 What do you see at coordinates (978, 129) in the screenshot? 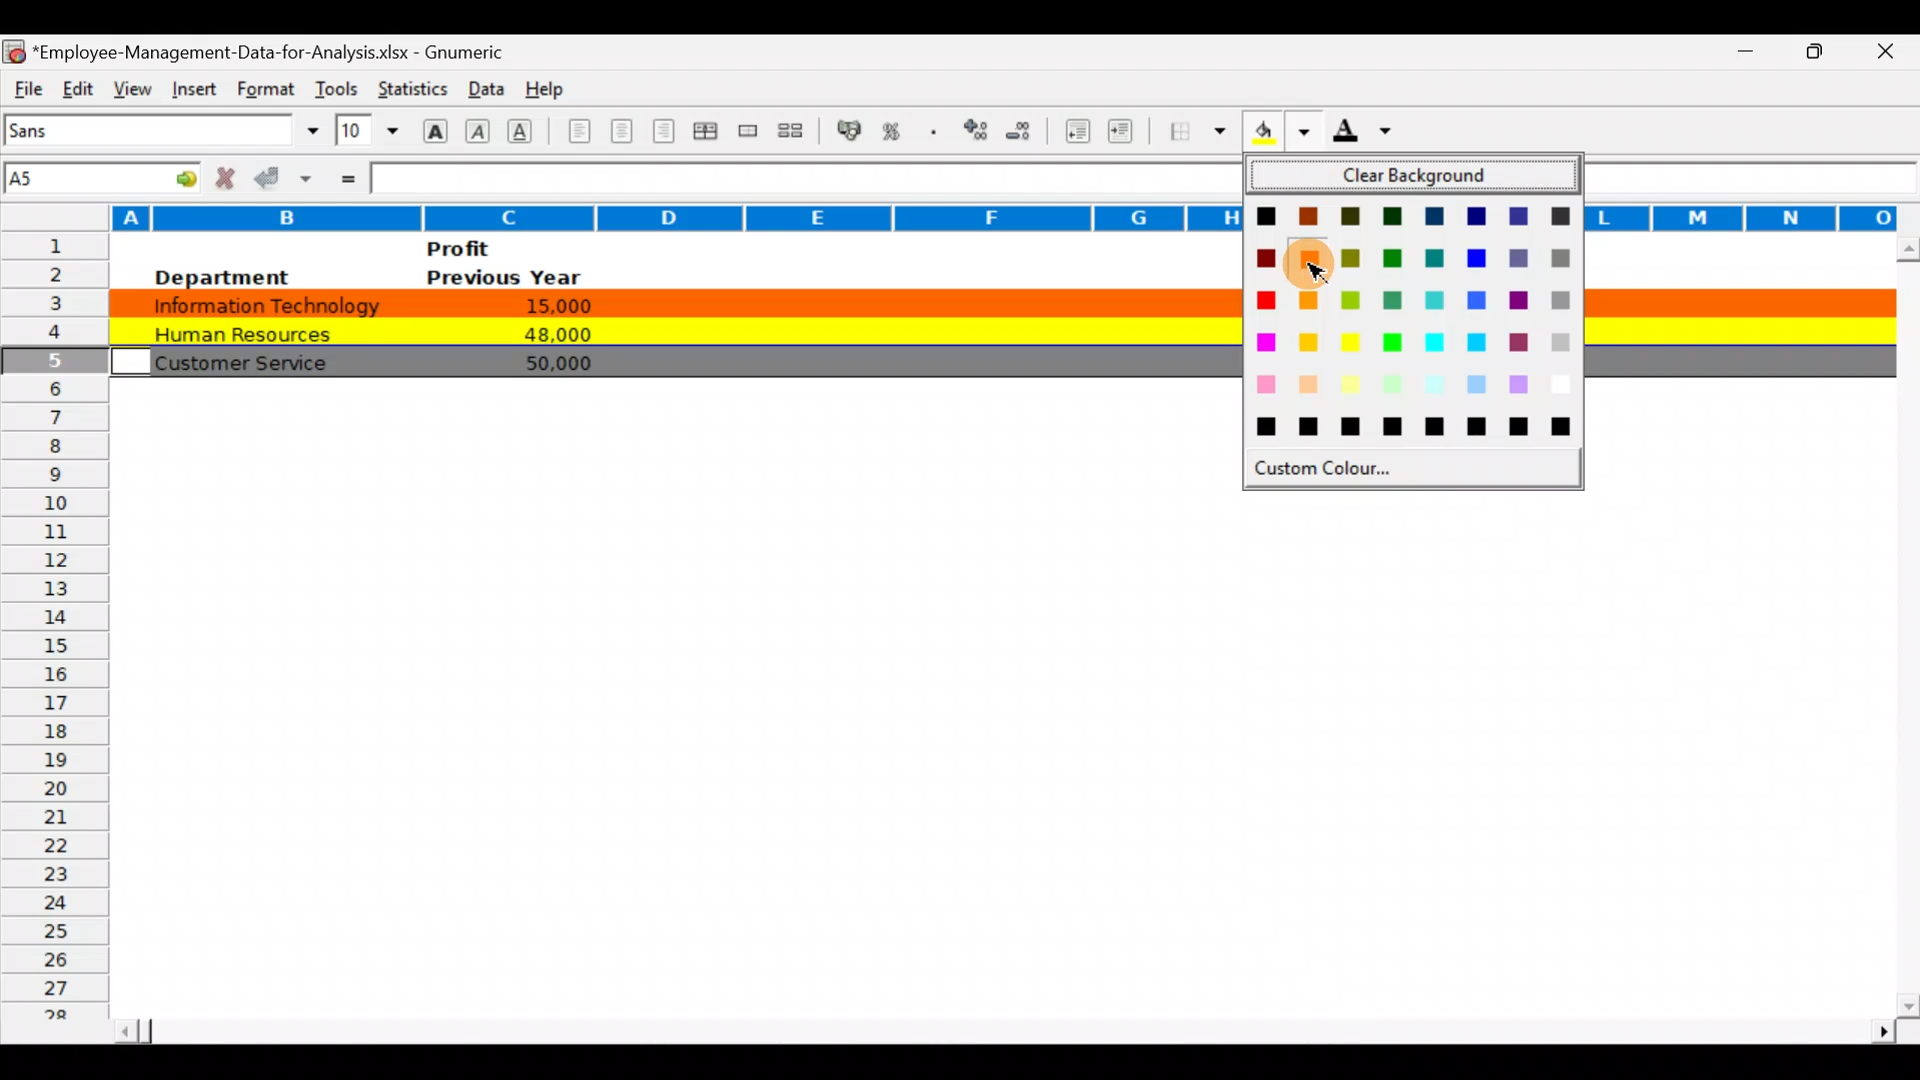
I see `Increase decimals` at bounding box center [978, 129].